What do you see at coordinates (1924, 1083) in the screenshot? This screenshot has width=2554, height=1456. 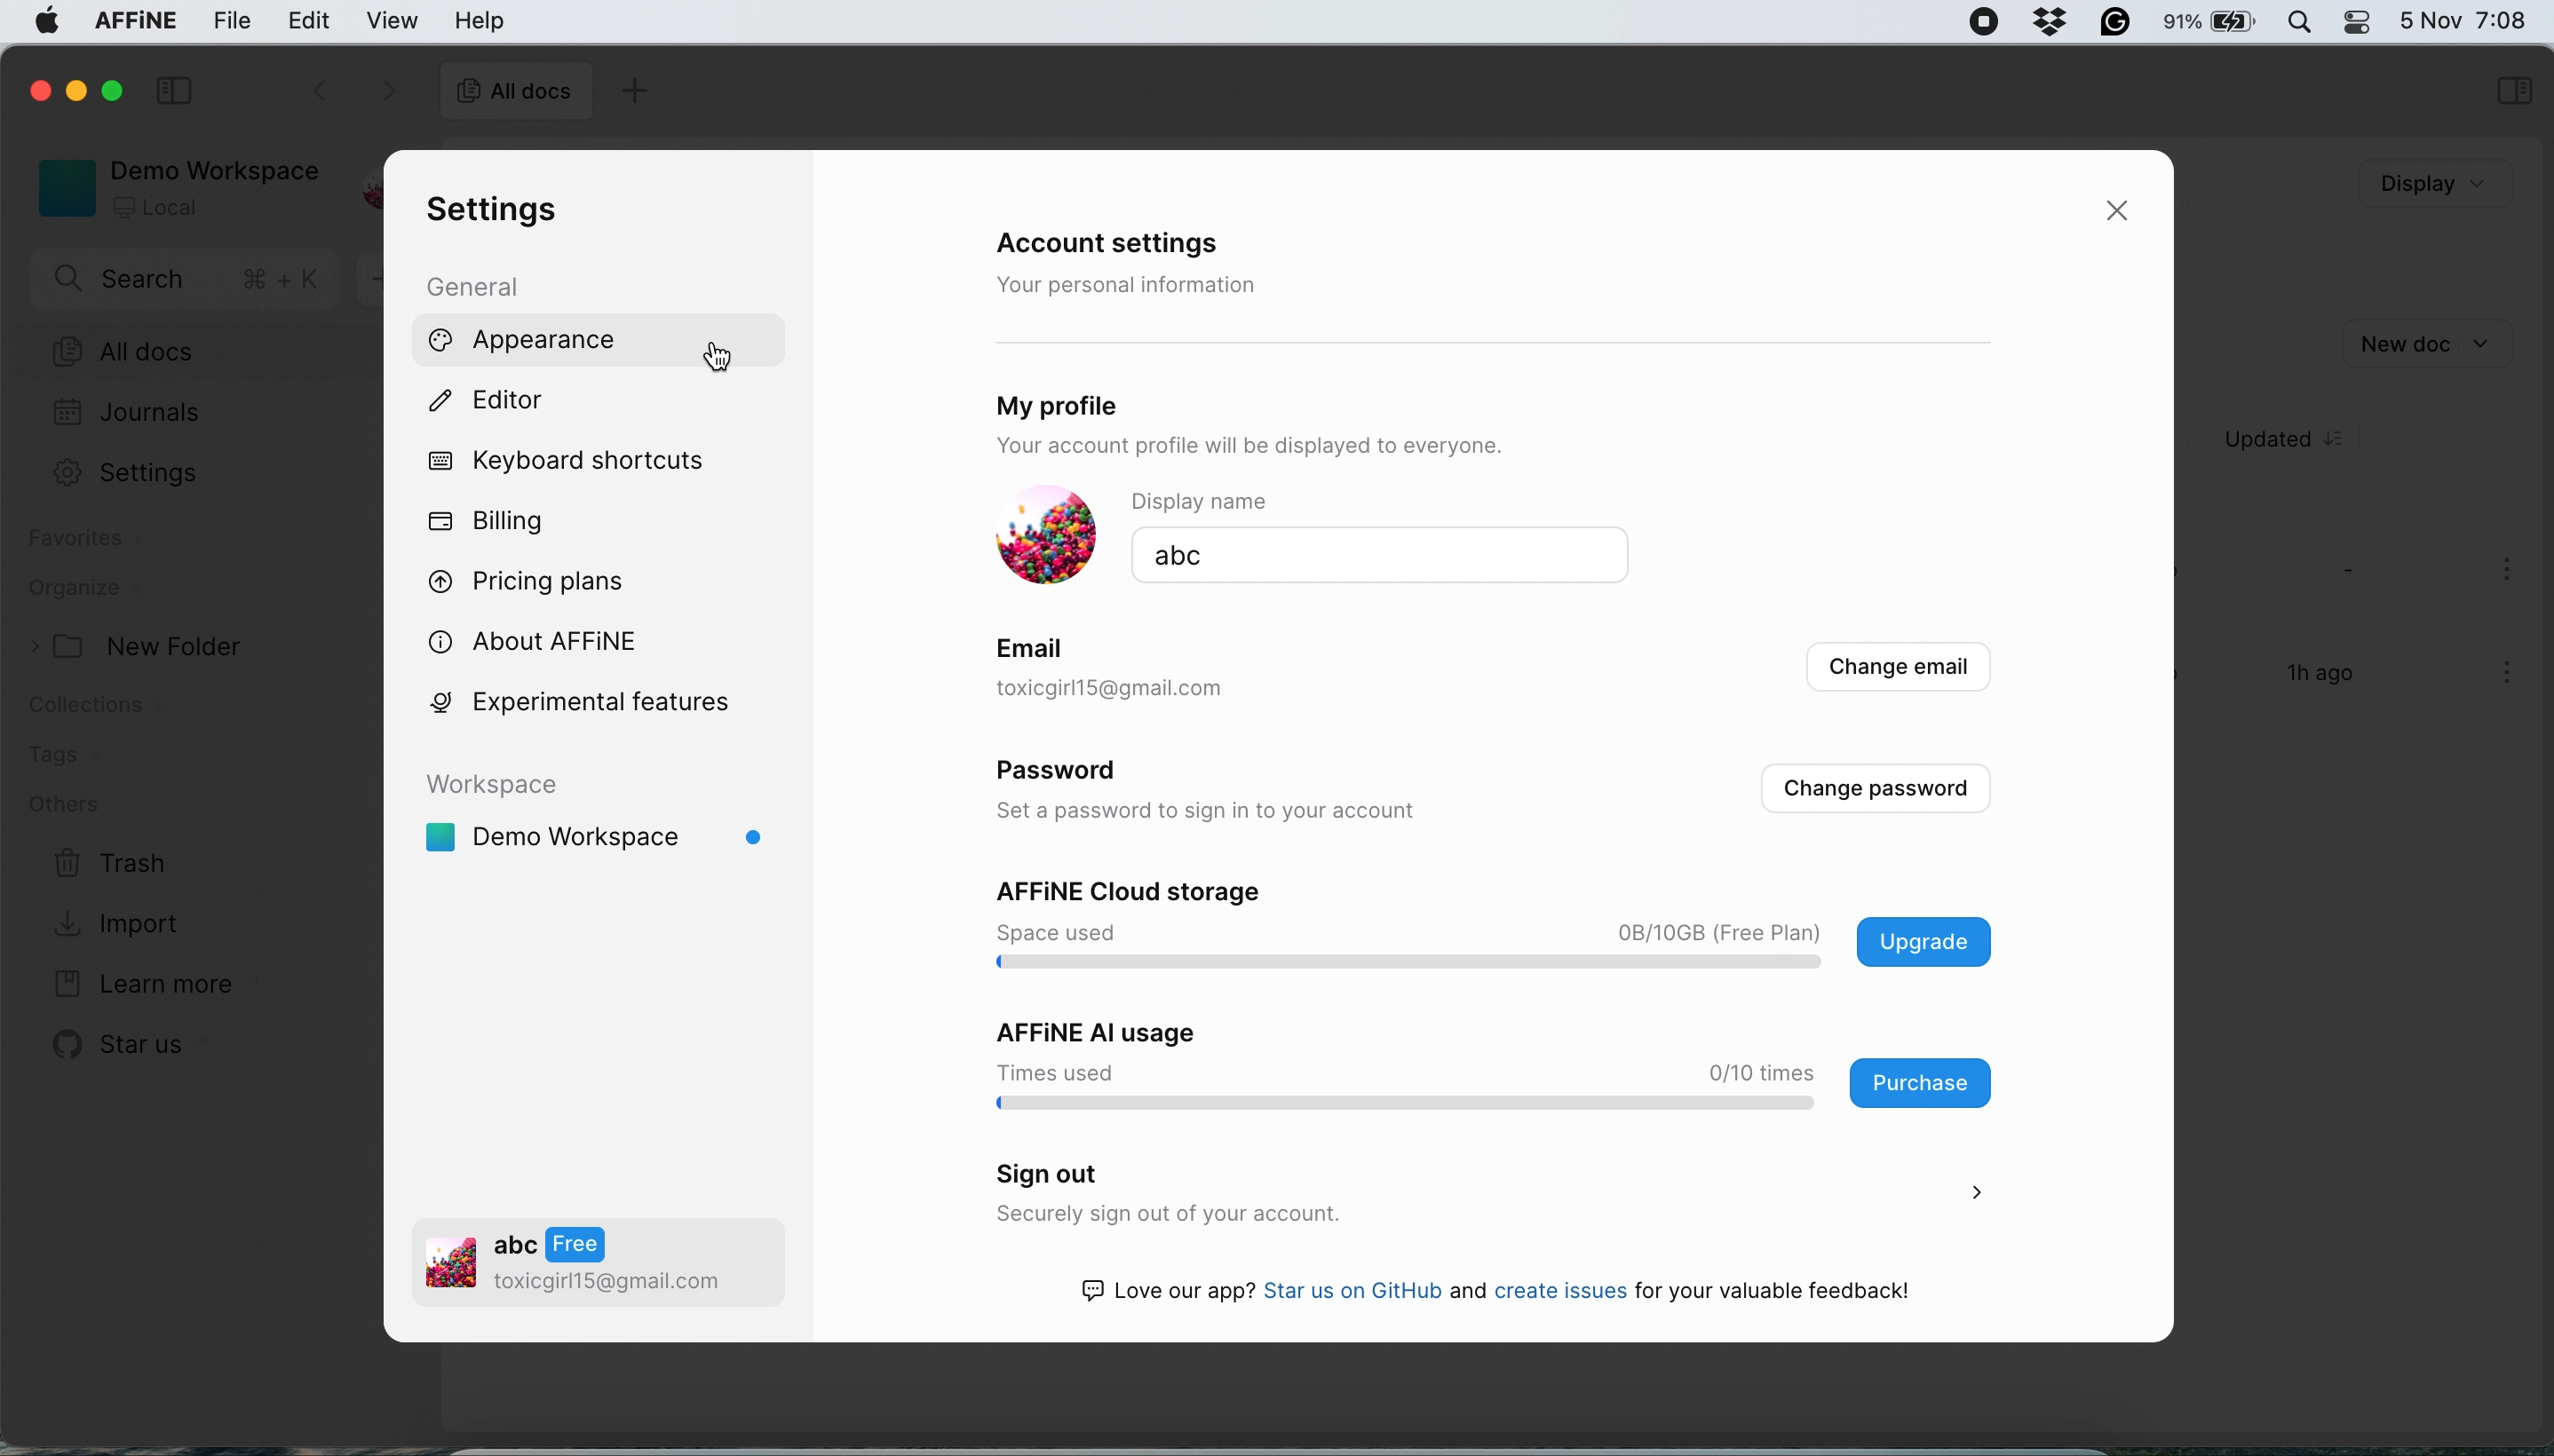 I see `( Purchase )` at bounding box center [1924, 1083].